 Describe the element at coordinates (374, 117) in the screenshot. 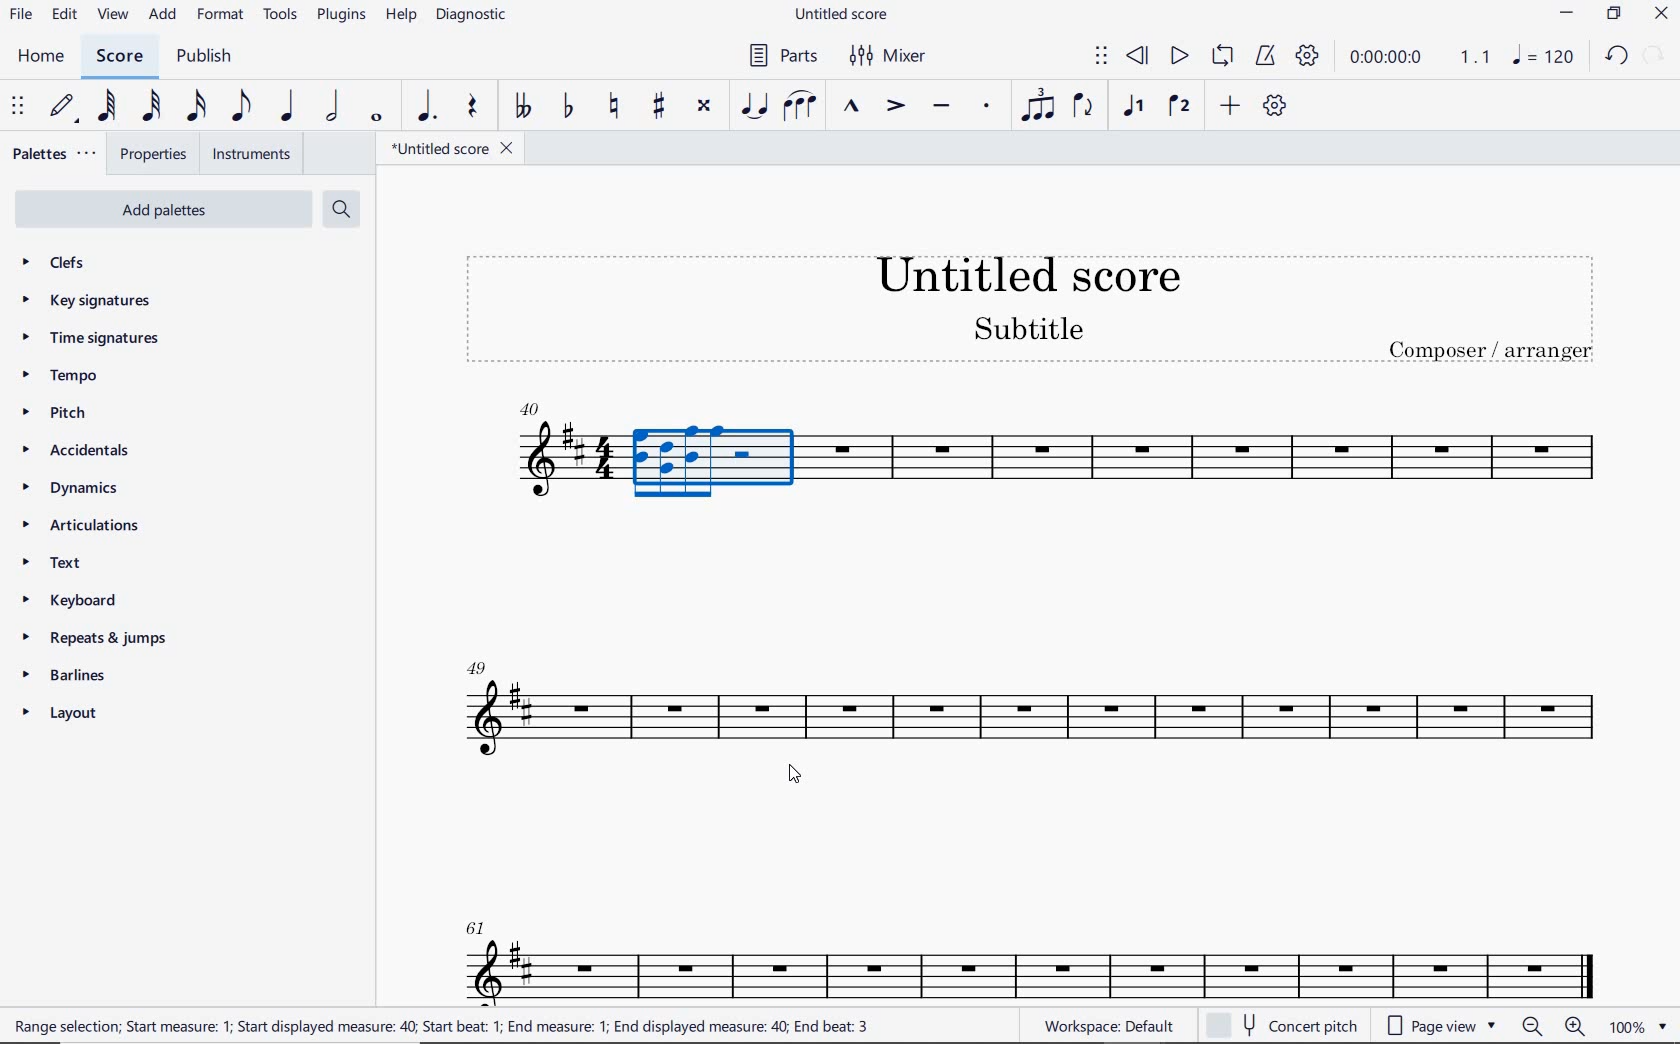

I see `WHOLE NOTE` at that location.